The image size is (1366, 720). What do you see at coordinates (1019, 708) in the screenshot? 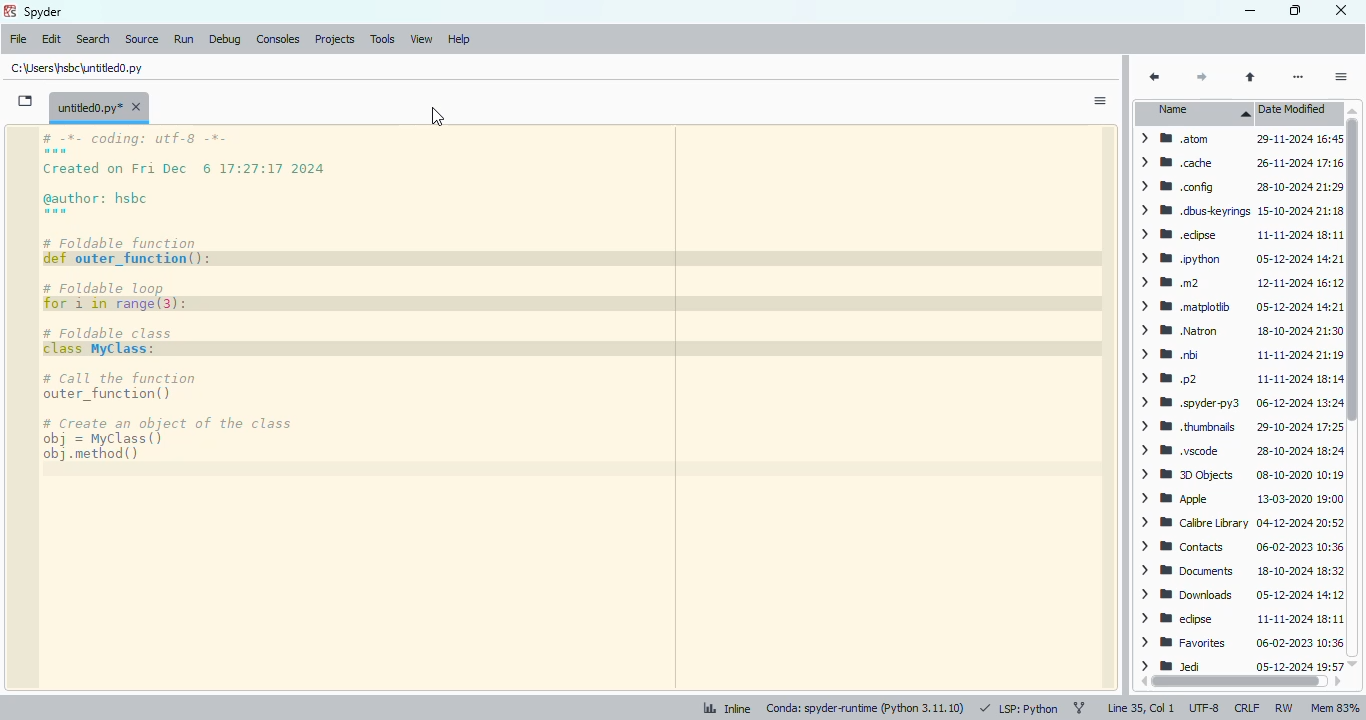
I see `LSP: python` at bounding box center [1019, 708].